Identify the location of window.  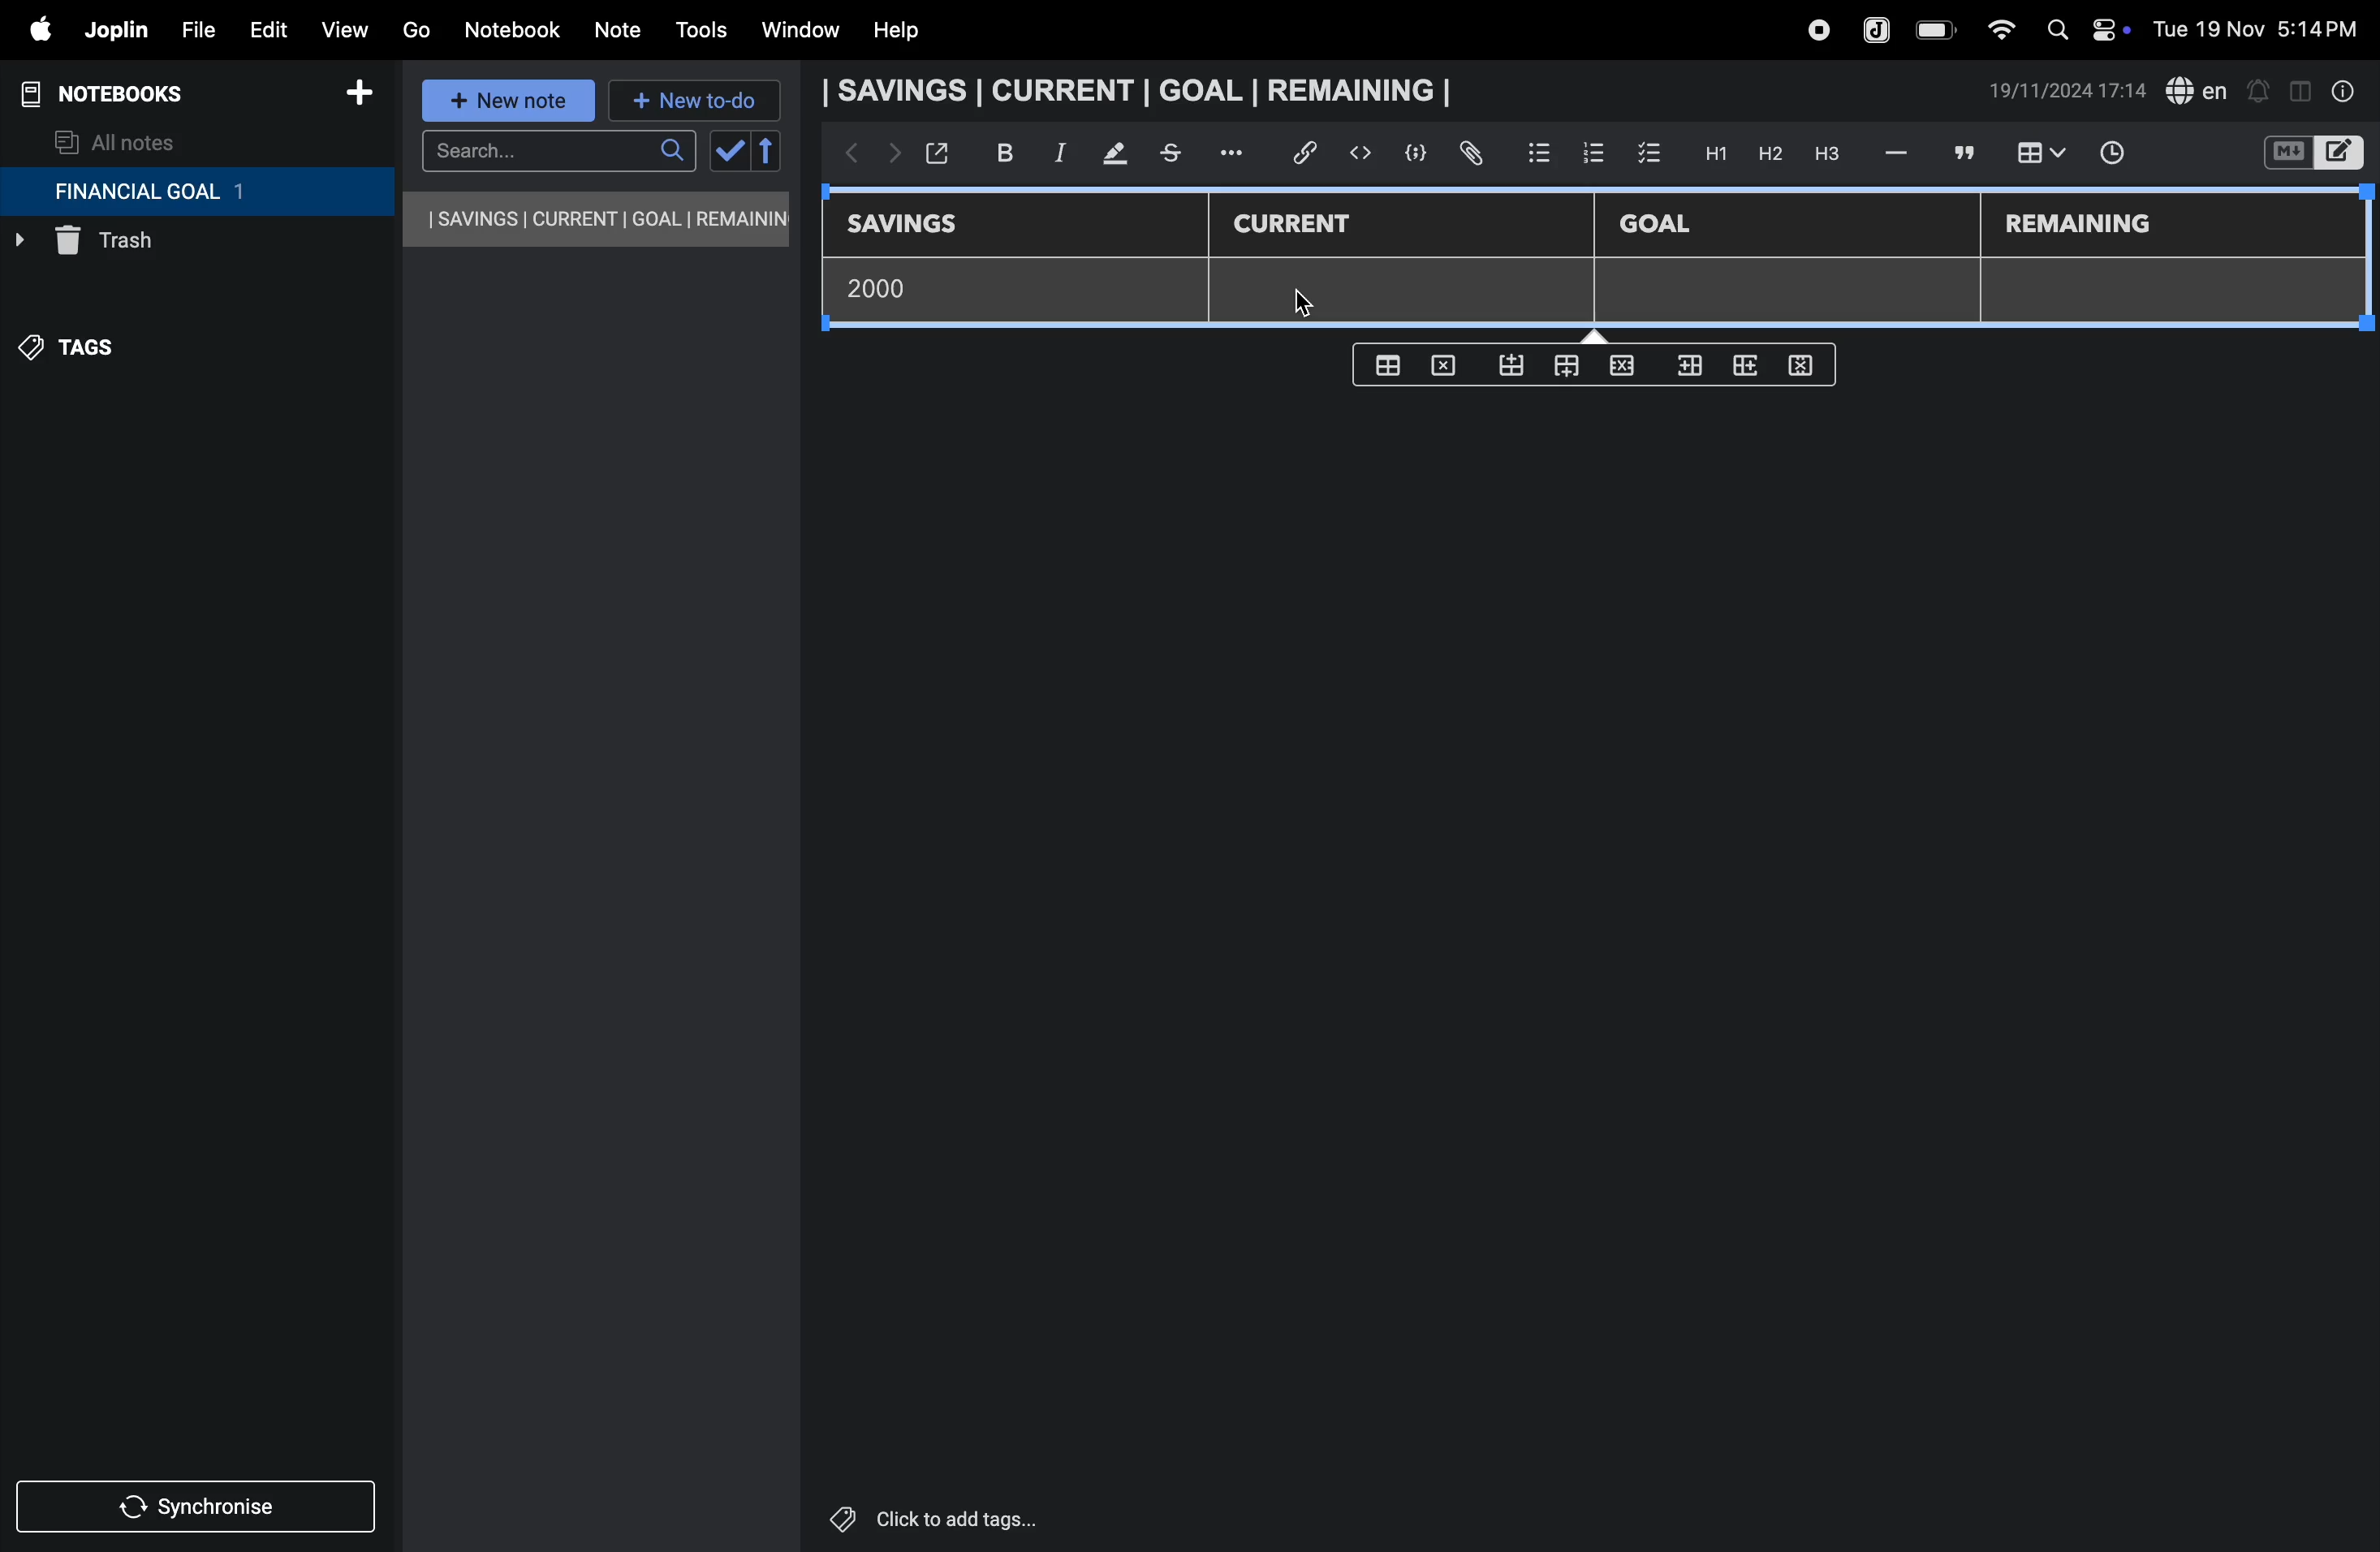
(798, 31).